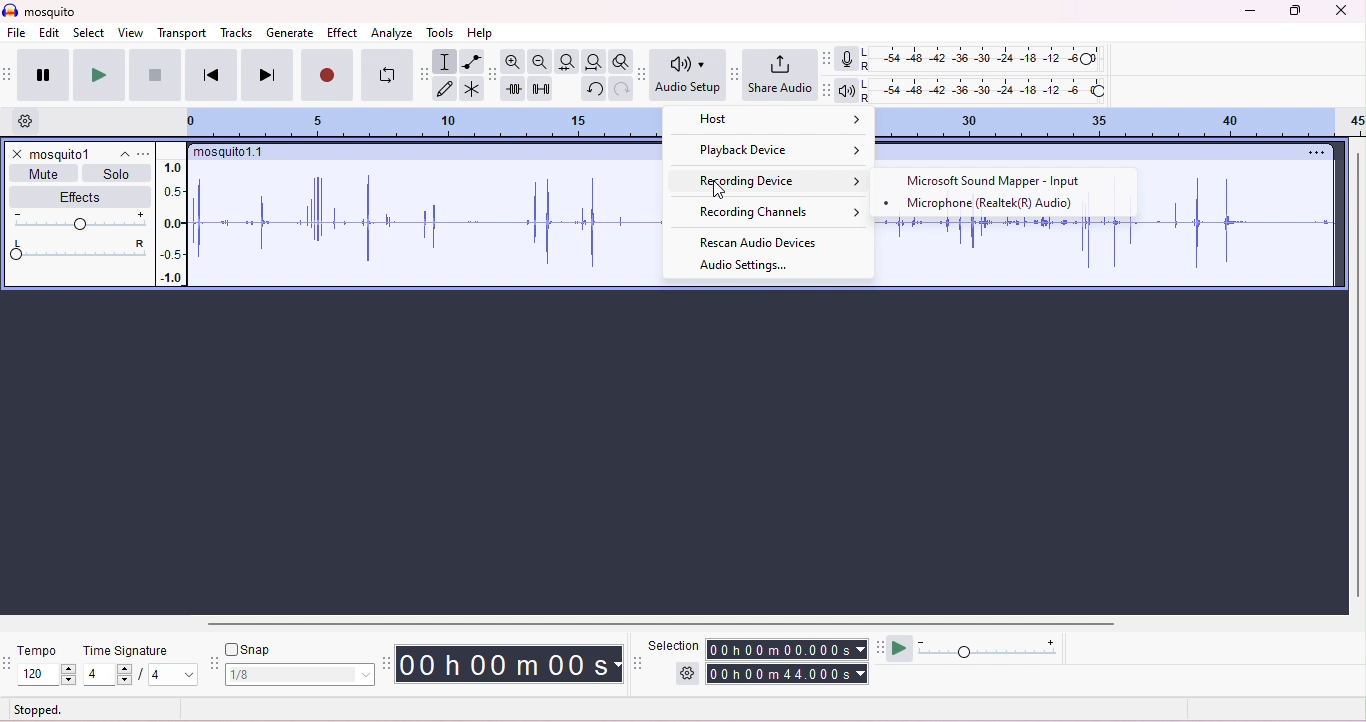  What do you see at coordinates (989, 647) in the screenshot?
I see `playback speed` at bounding box center [989, 647].